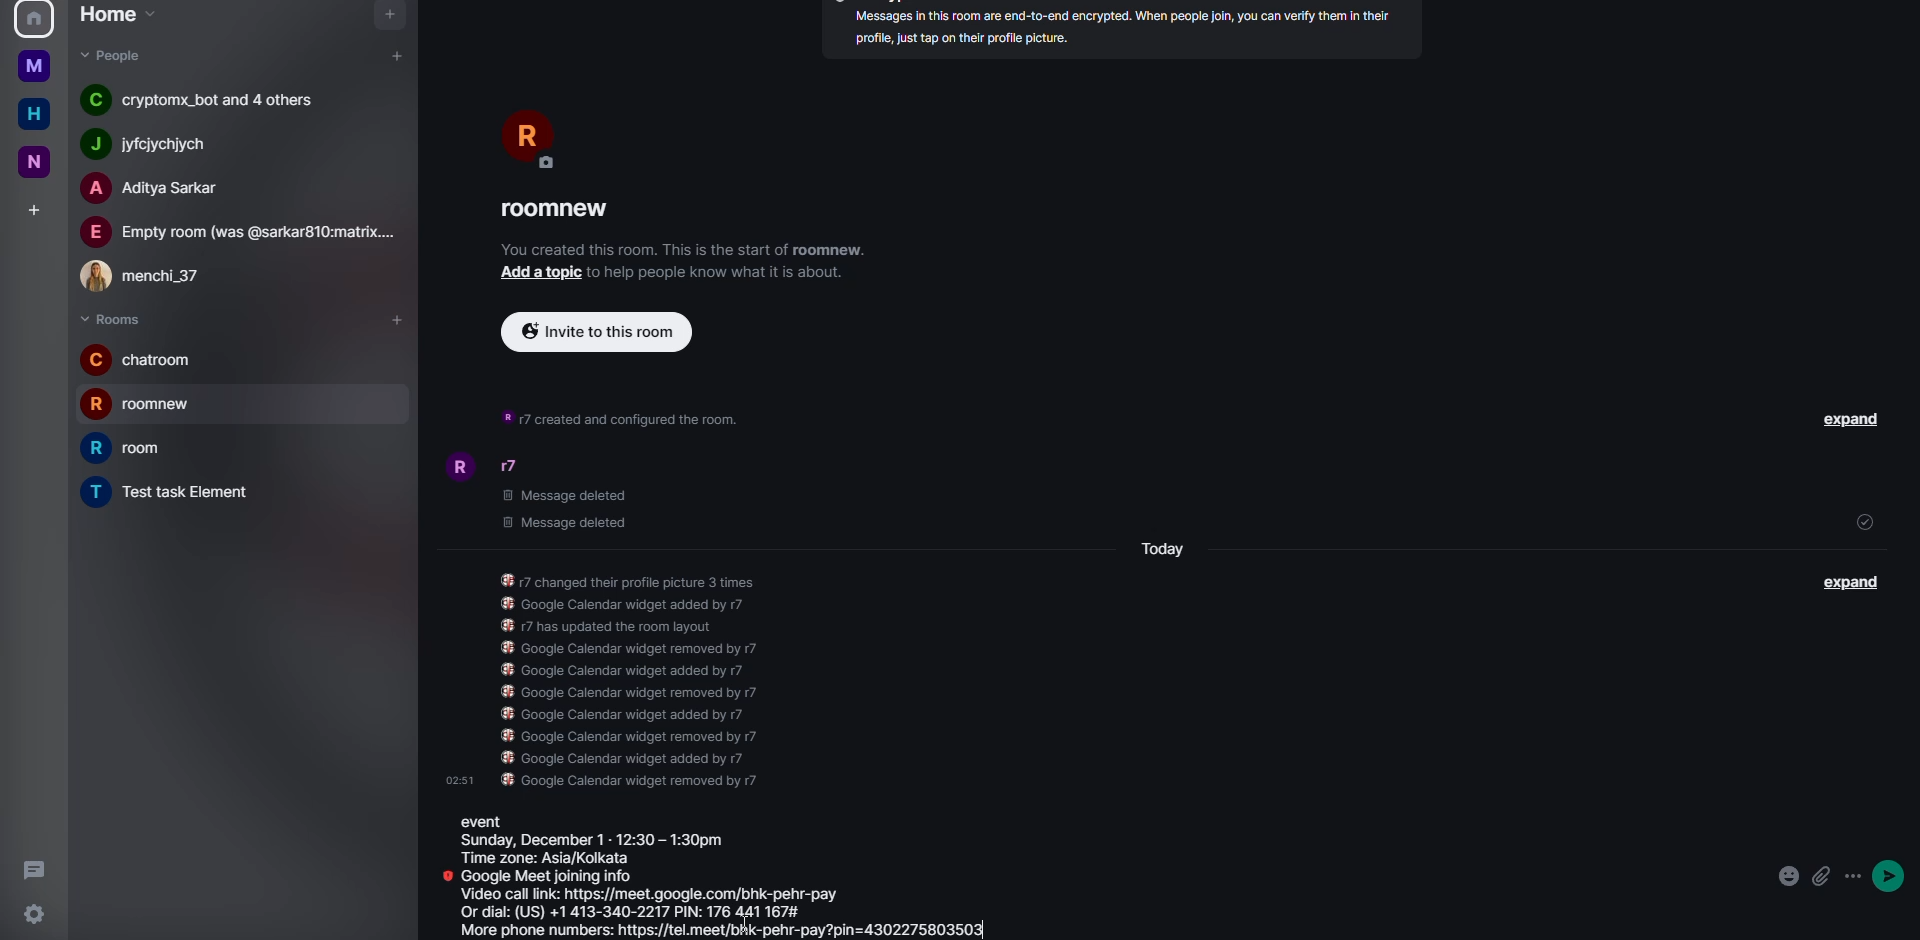  I want to click on people, so click(166, 144).